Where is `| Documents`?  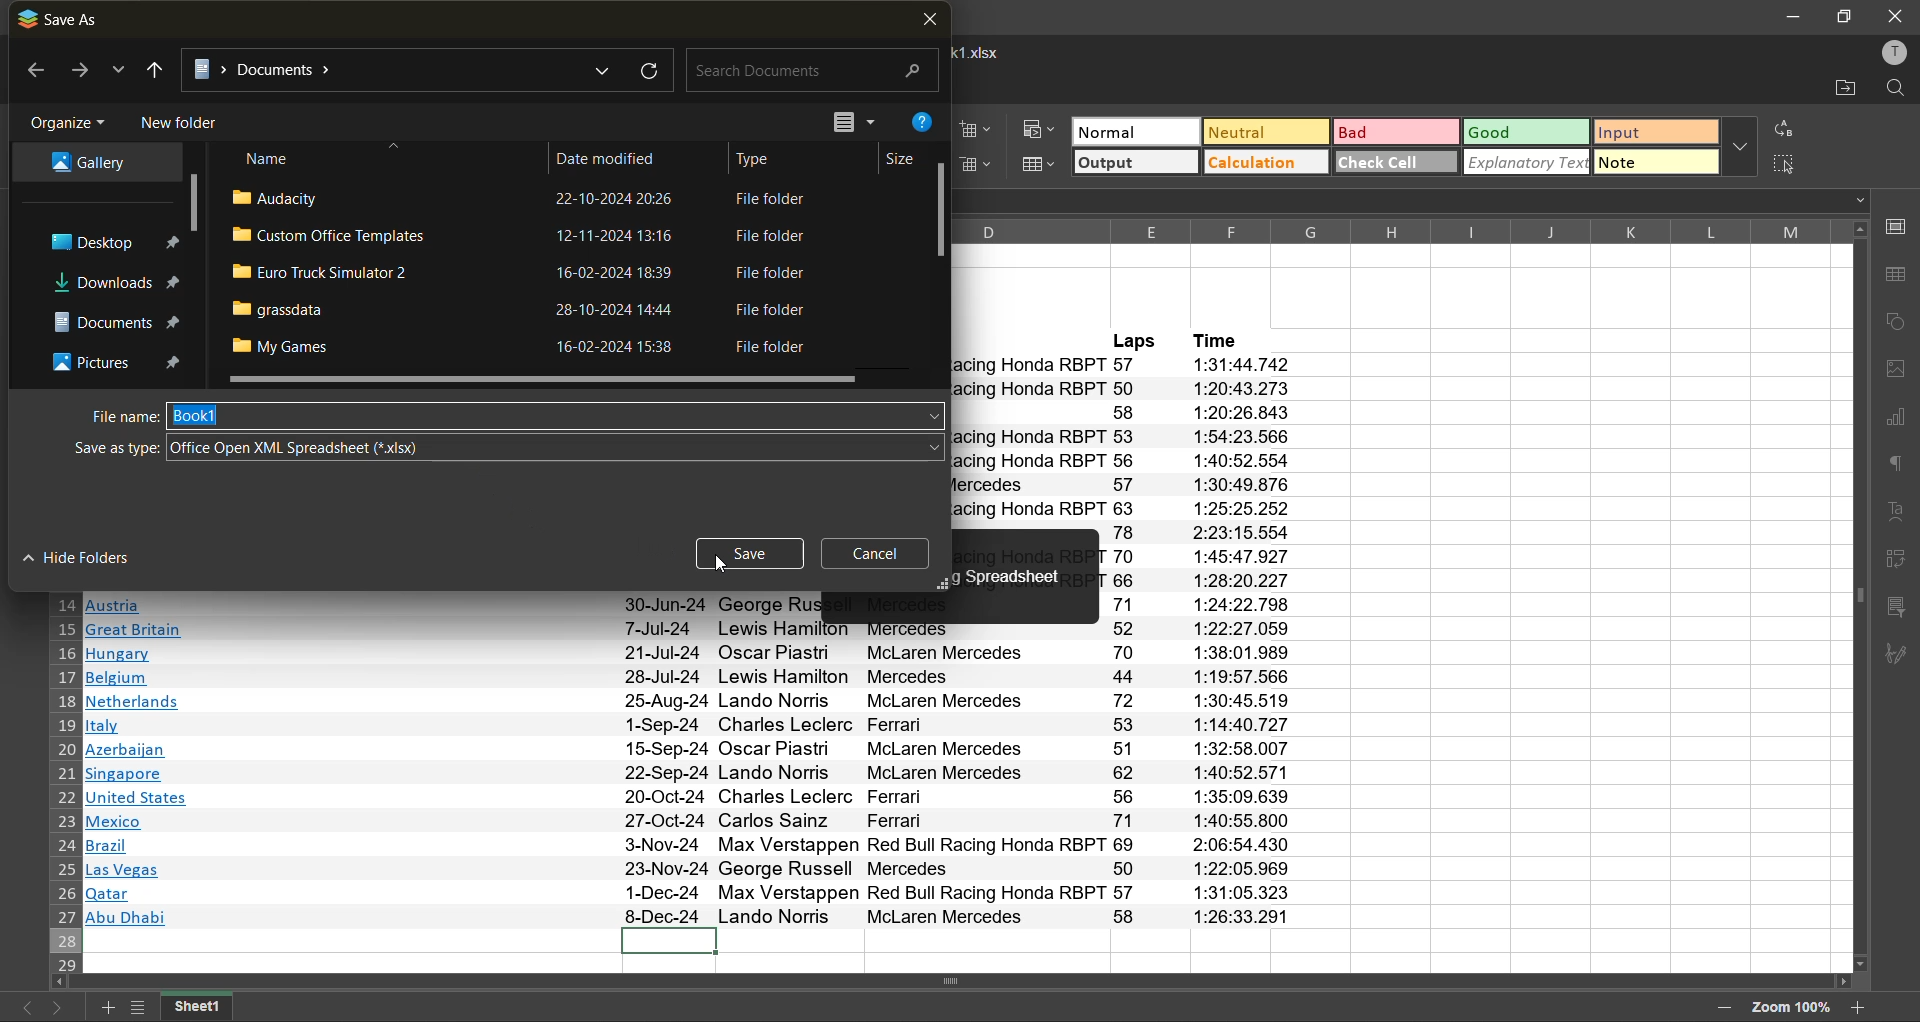 | Documents is located at coordinates (116, 325).